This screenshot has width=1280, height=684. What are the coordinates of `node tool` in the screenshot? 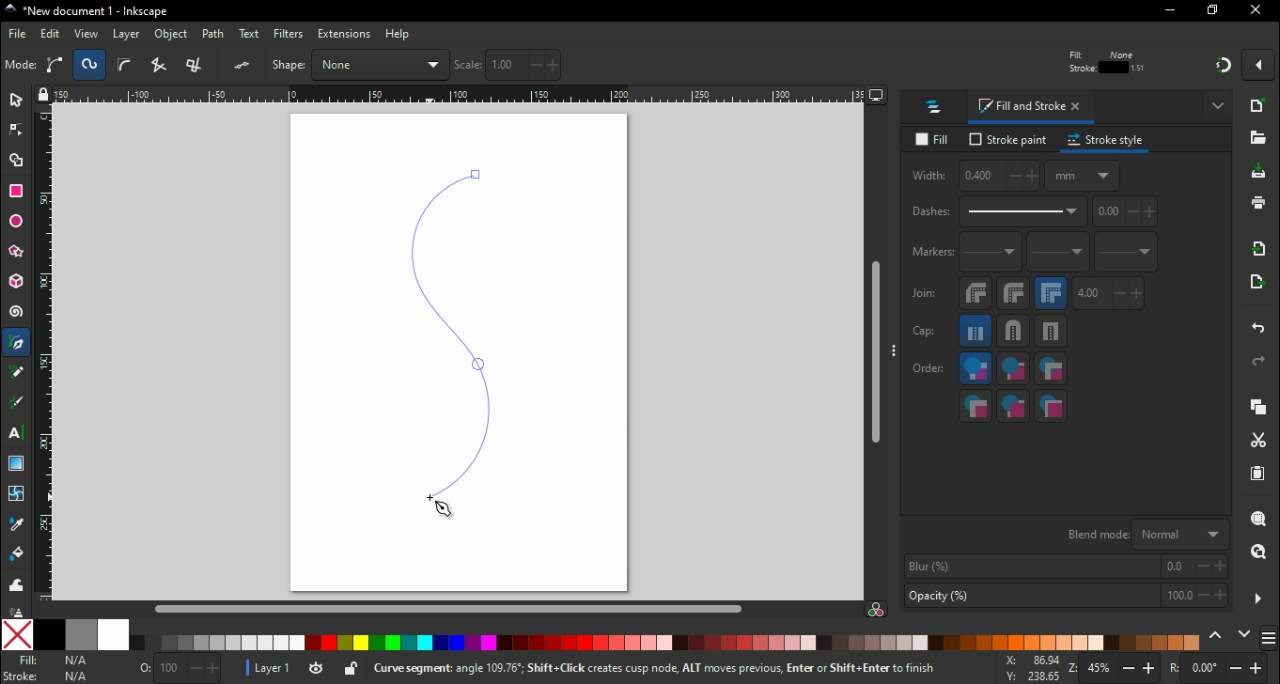 It's located at (16, 135).